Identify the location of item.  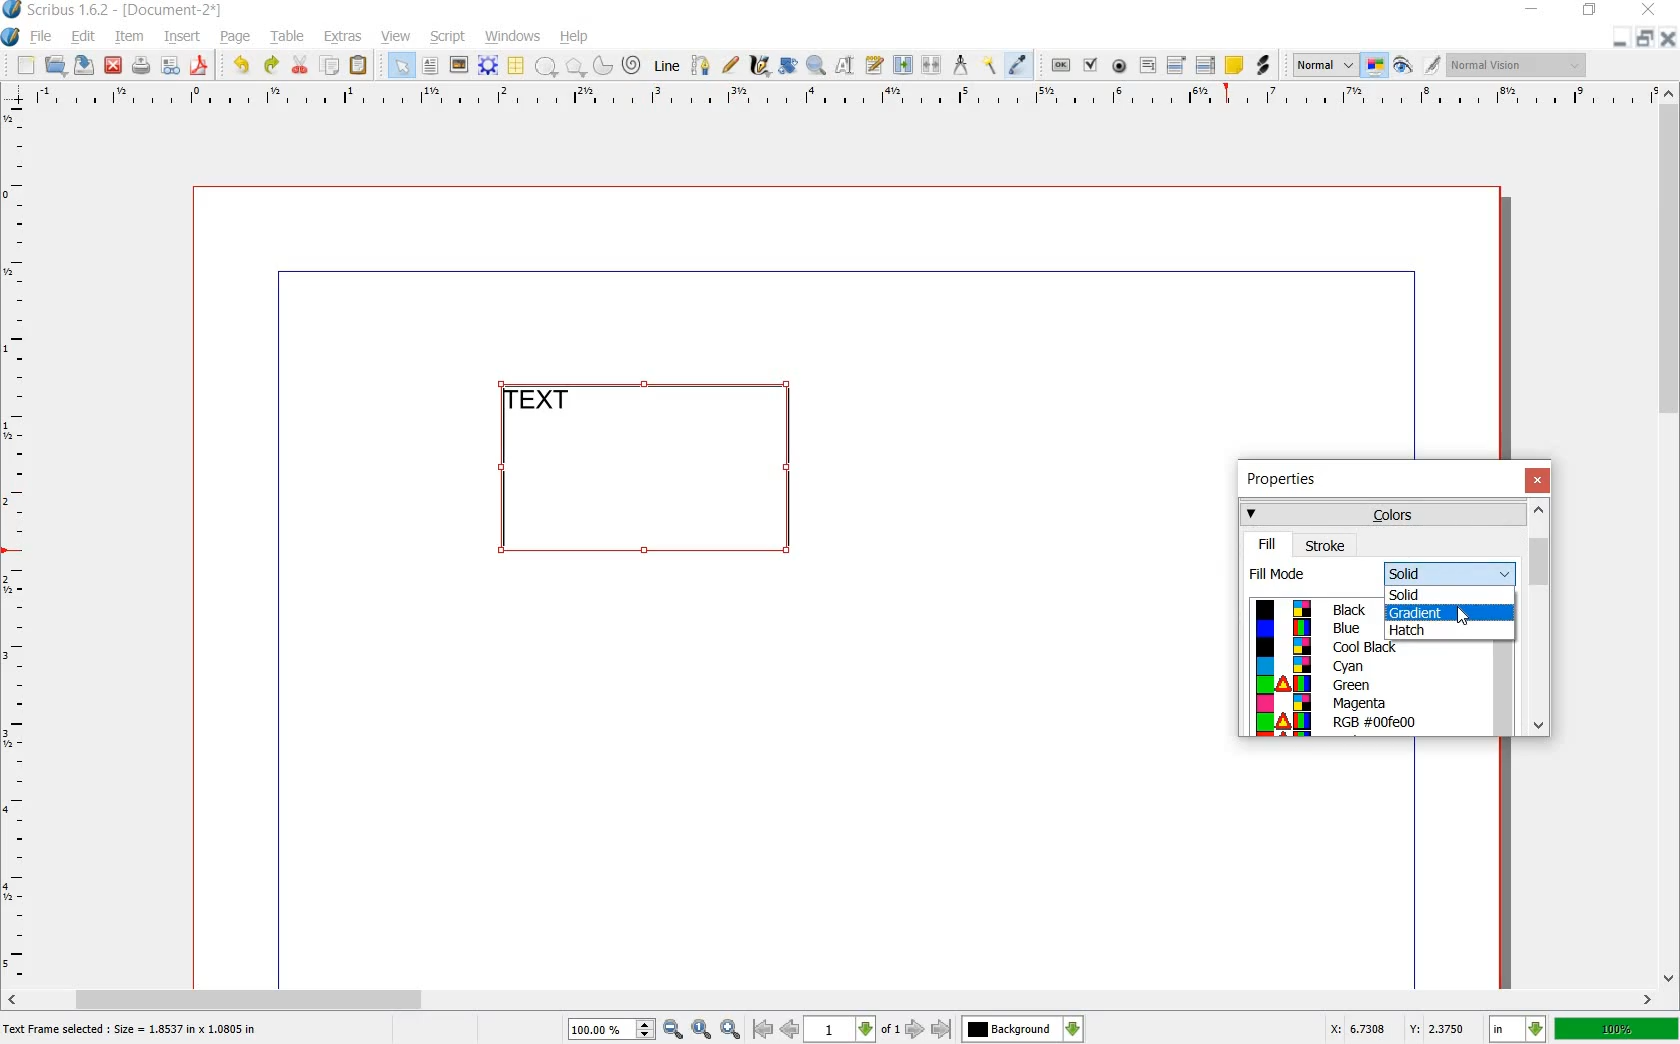
(128, 39).